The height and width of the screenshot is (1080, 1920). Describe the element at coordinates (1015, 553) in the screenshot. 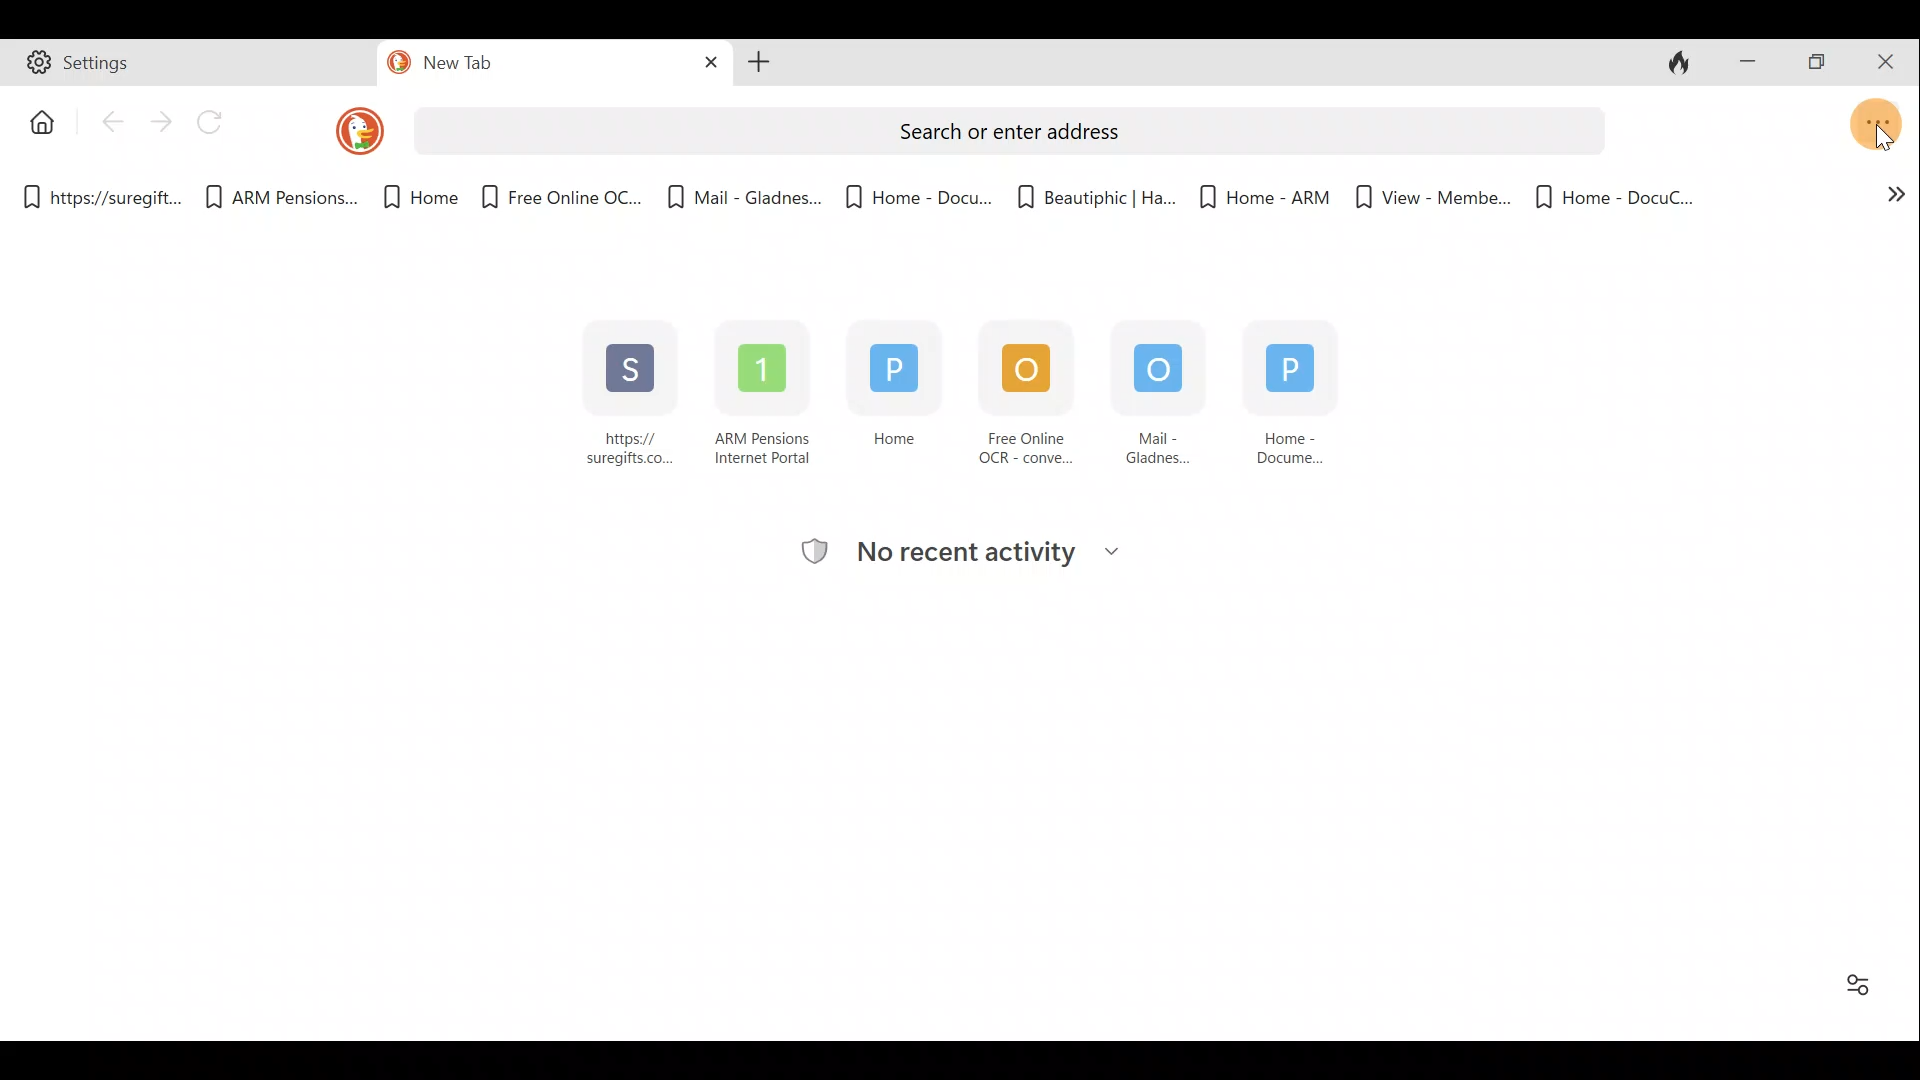

I see `Recent activity tracking` at that location.